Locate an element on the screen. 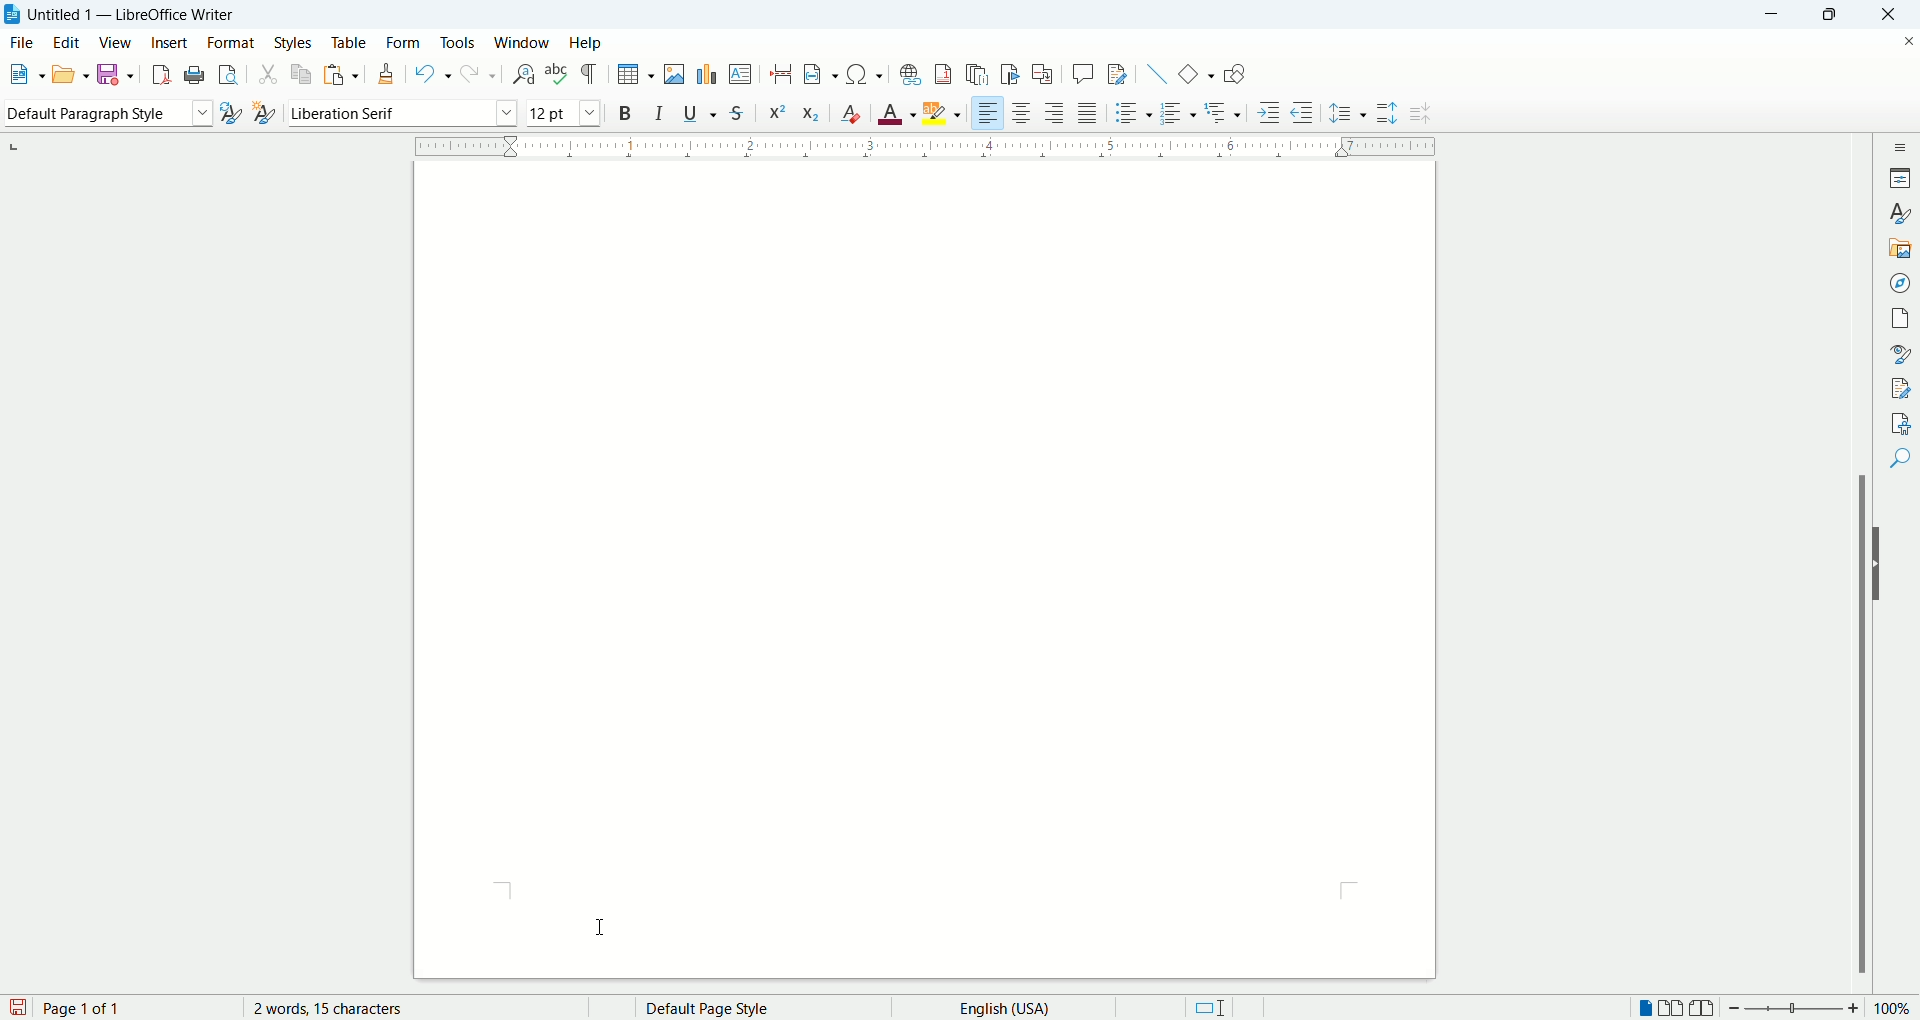 The image size is (1920, 1020). line spacing is located at coordinates (1348, 115).